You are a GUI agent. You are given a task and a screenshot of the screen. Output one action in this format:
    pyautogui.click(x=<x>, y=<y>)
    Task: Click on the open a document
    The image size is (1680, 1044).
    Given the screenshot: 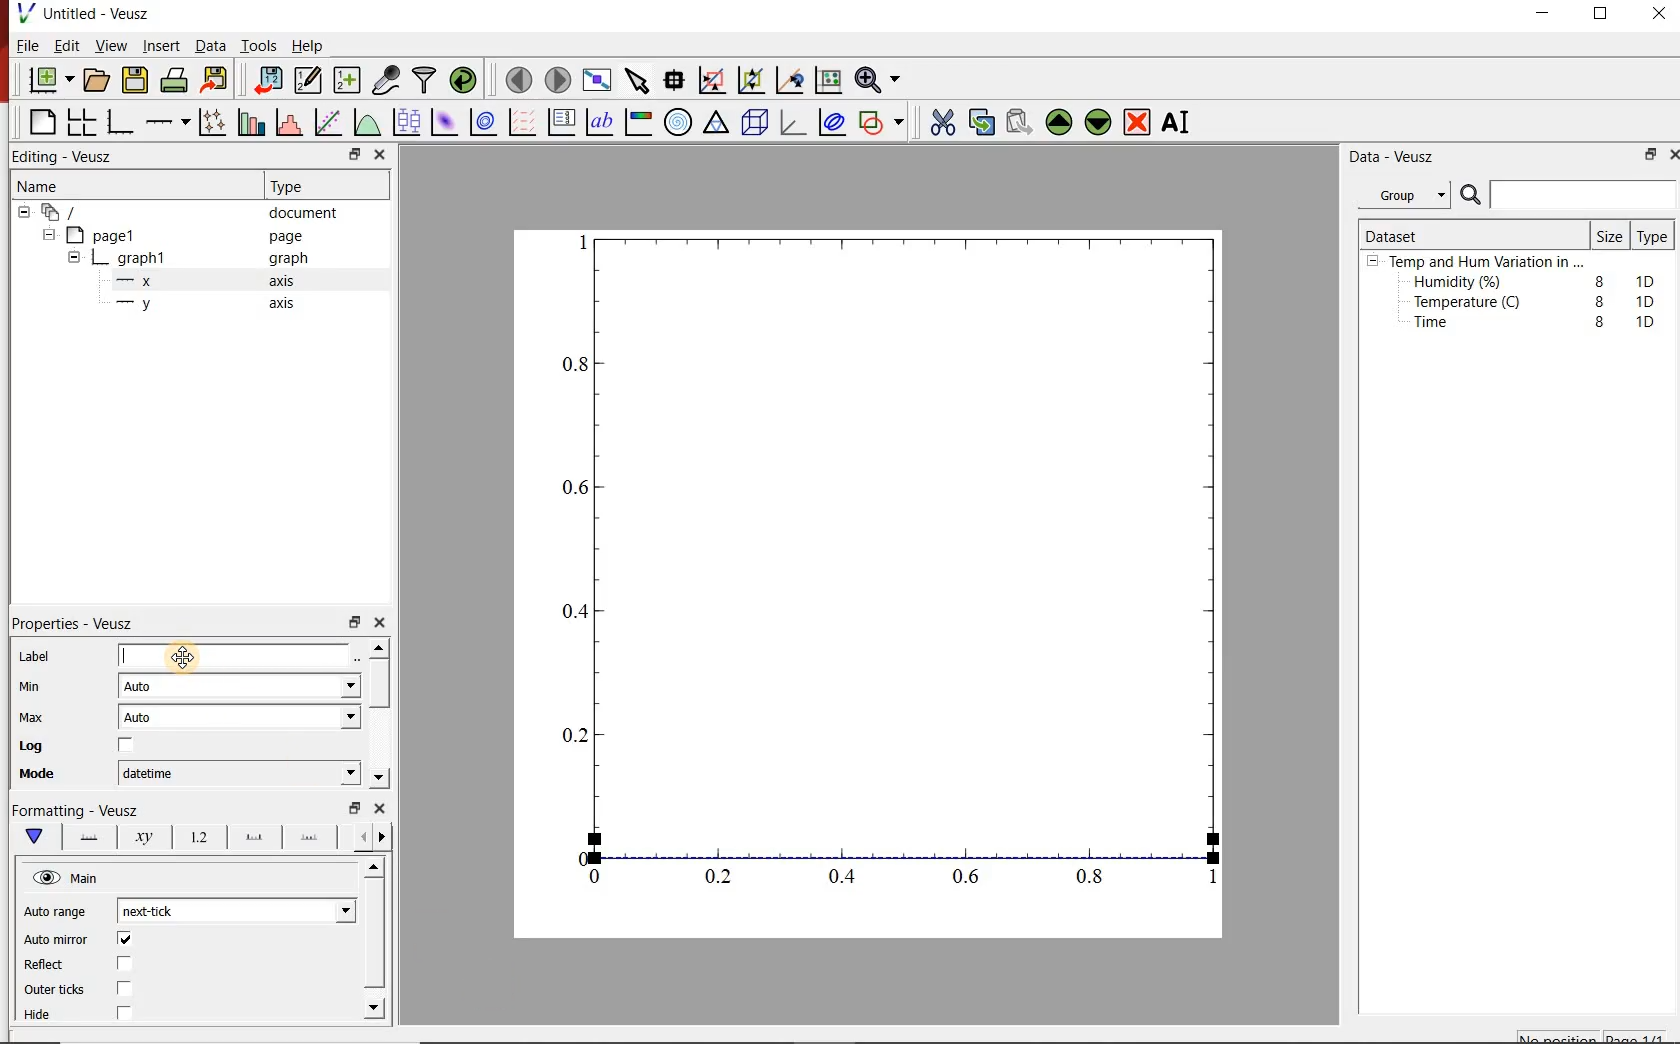 What is the action you would take?
    pyautogui.click(x=98, y=81)
    